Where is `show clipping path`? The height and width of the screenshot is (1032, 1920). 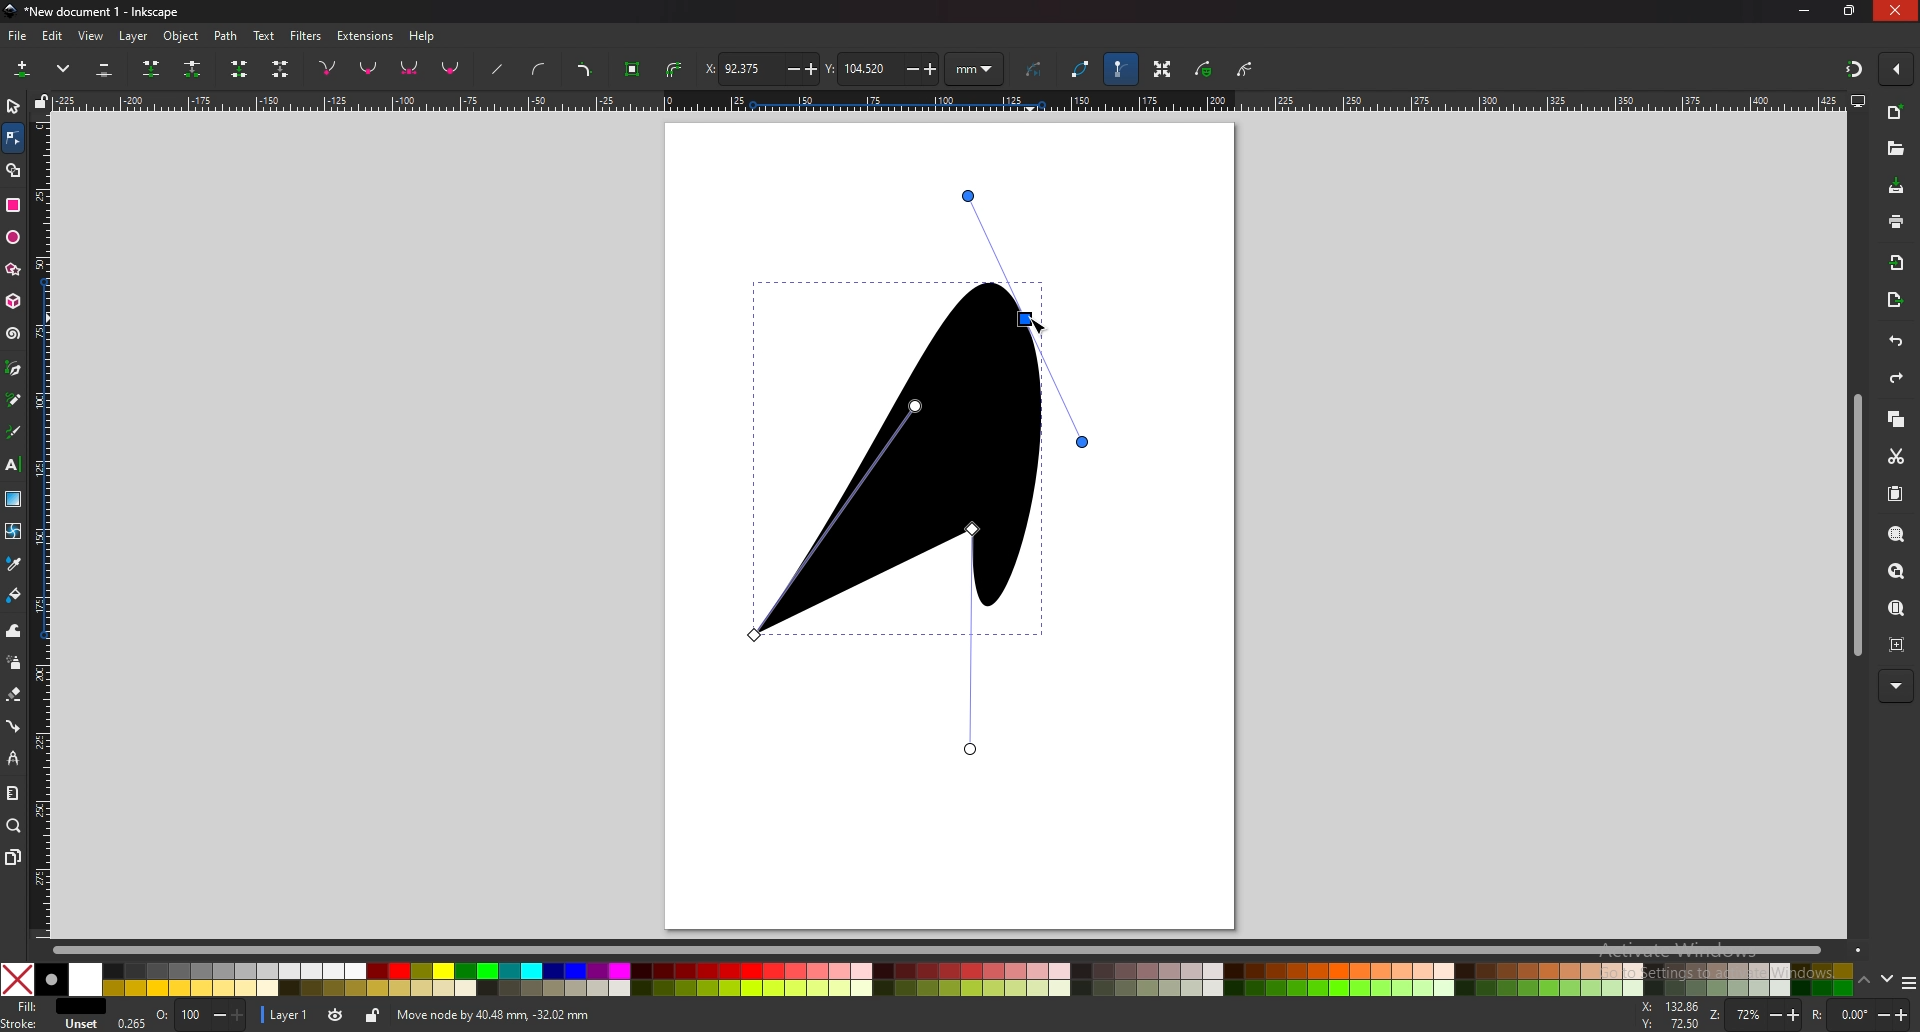
show clipping path is located at coordinates (1245, 69).